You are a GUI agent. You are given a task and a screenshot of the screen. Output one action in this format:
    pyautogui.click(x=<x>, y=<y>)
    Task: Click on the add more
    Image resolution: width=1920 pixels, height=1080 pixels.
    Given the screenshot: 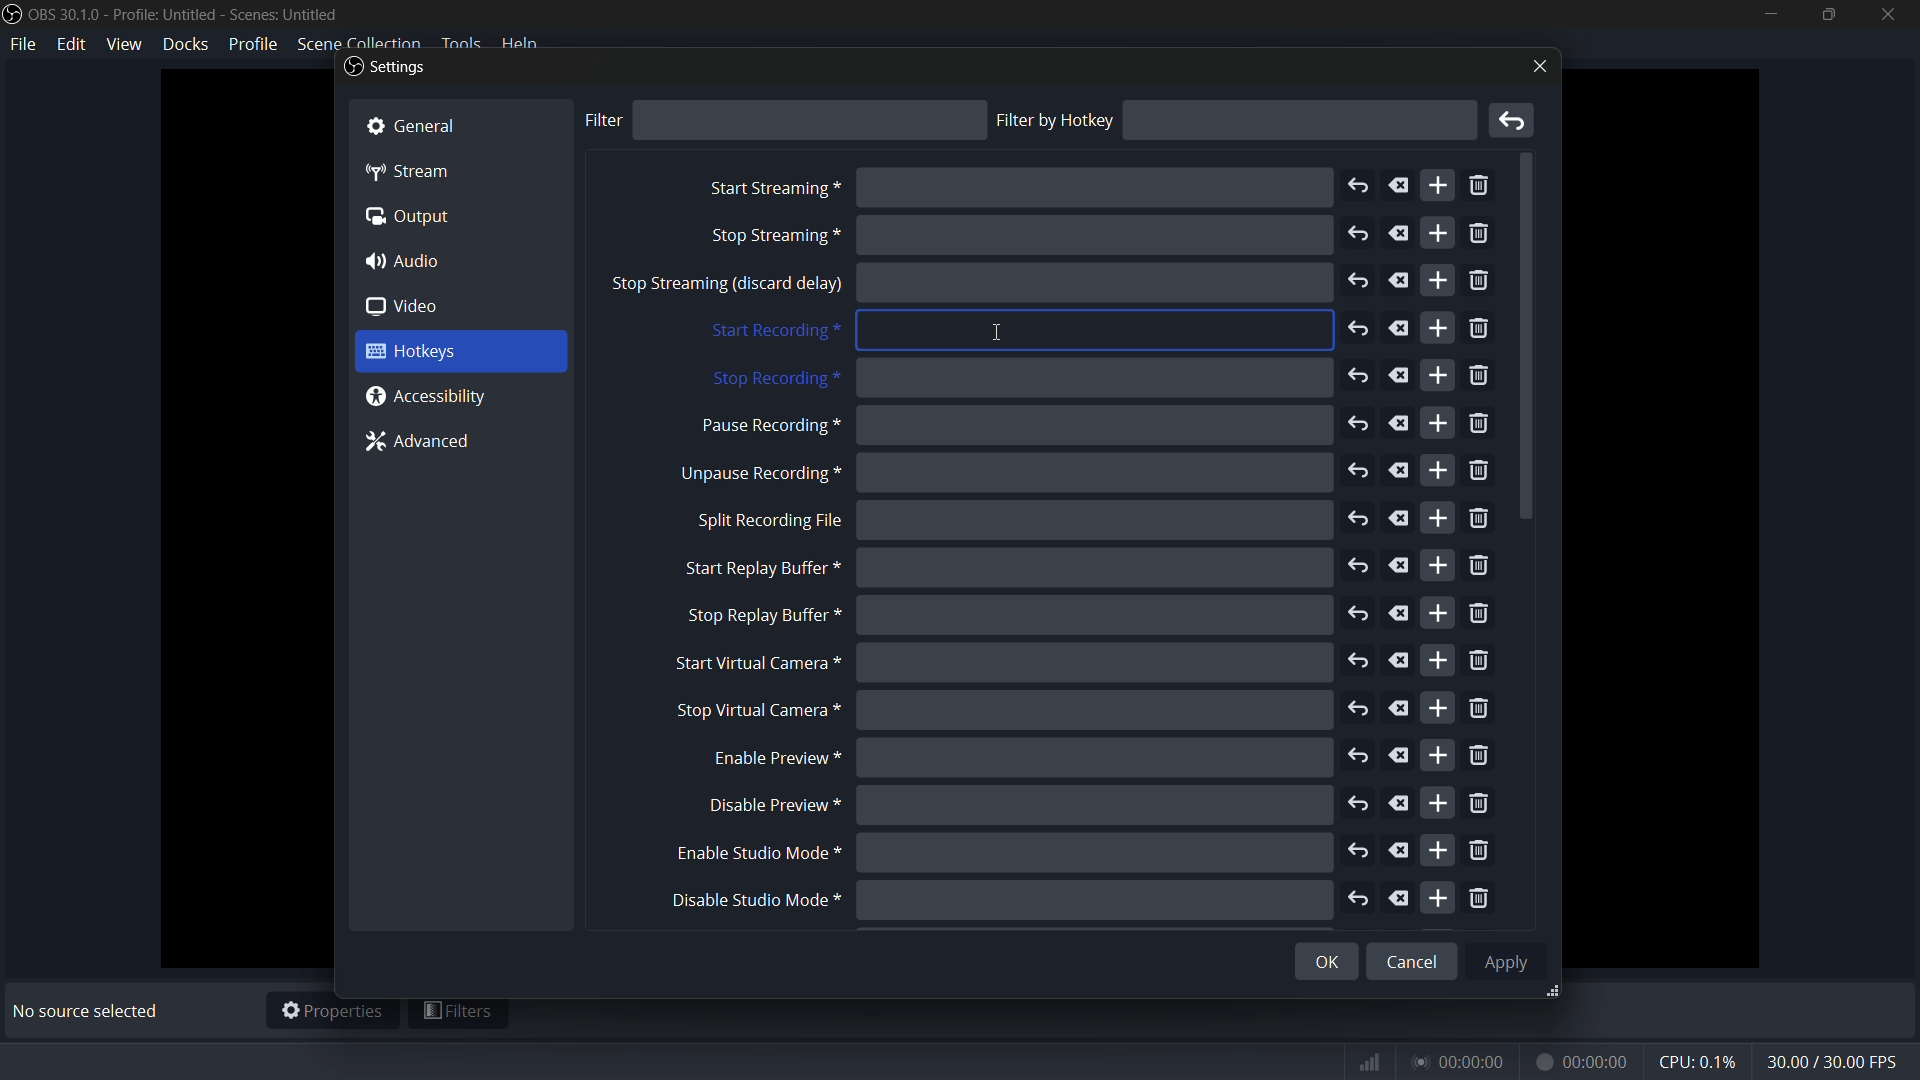 What is the action you would take?
    pyautogui.click(x=1437, y=234)
    